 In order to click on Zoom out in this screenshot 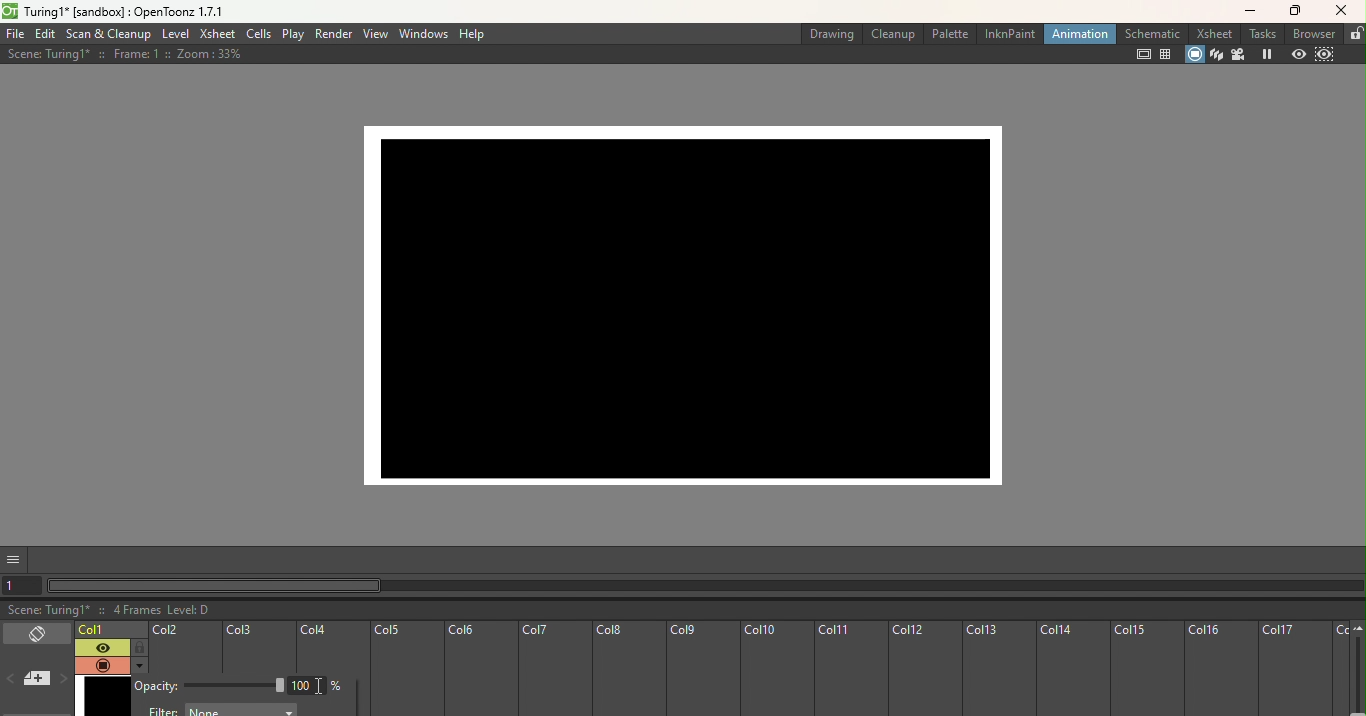, I will do `click(1359, 630)`.